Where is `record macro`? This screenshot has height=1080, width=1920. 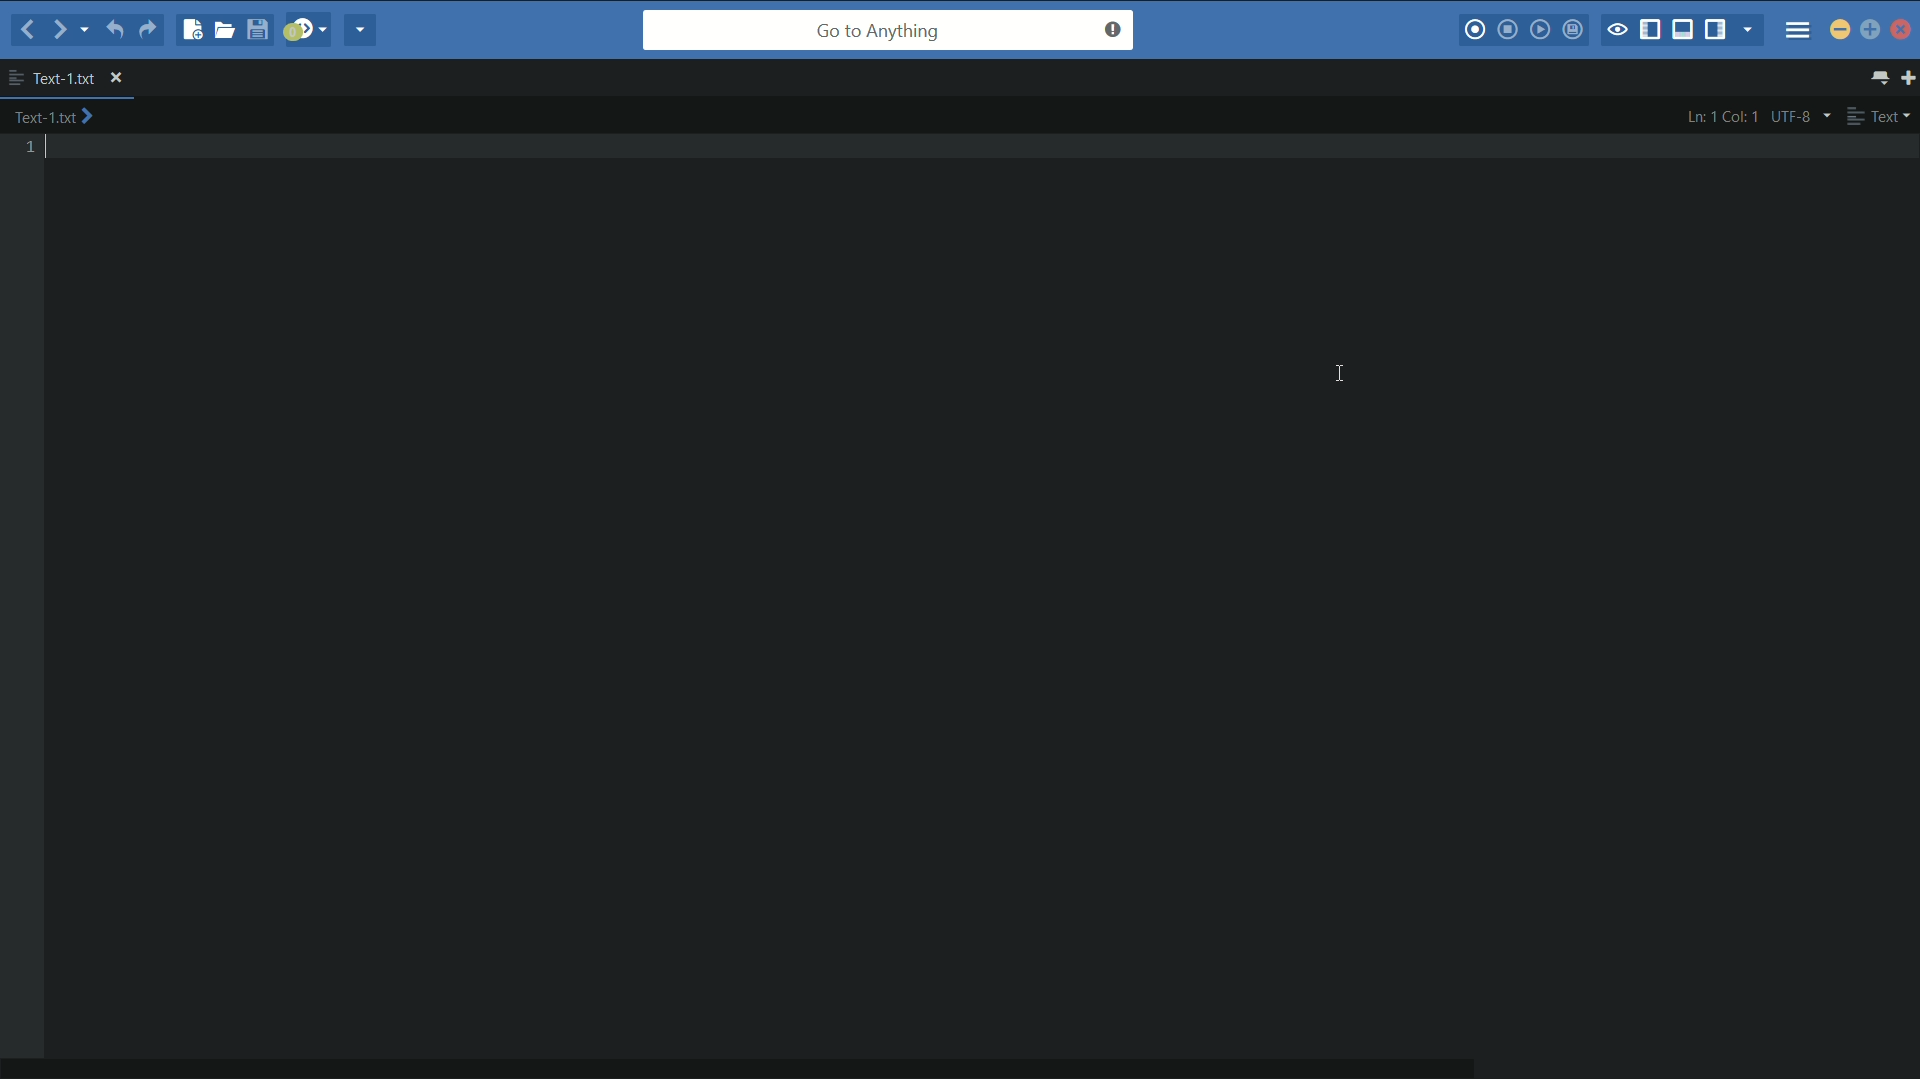 record macro is located at coordinates (1474, 31).